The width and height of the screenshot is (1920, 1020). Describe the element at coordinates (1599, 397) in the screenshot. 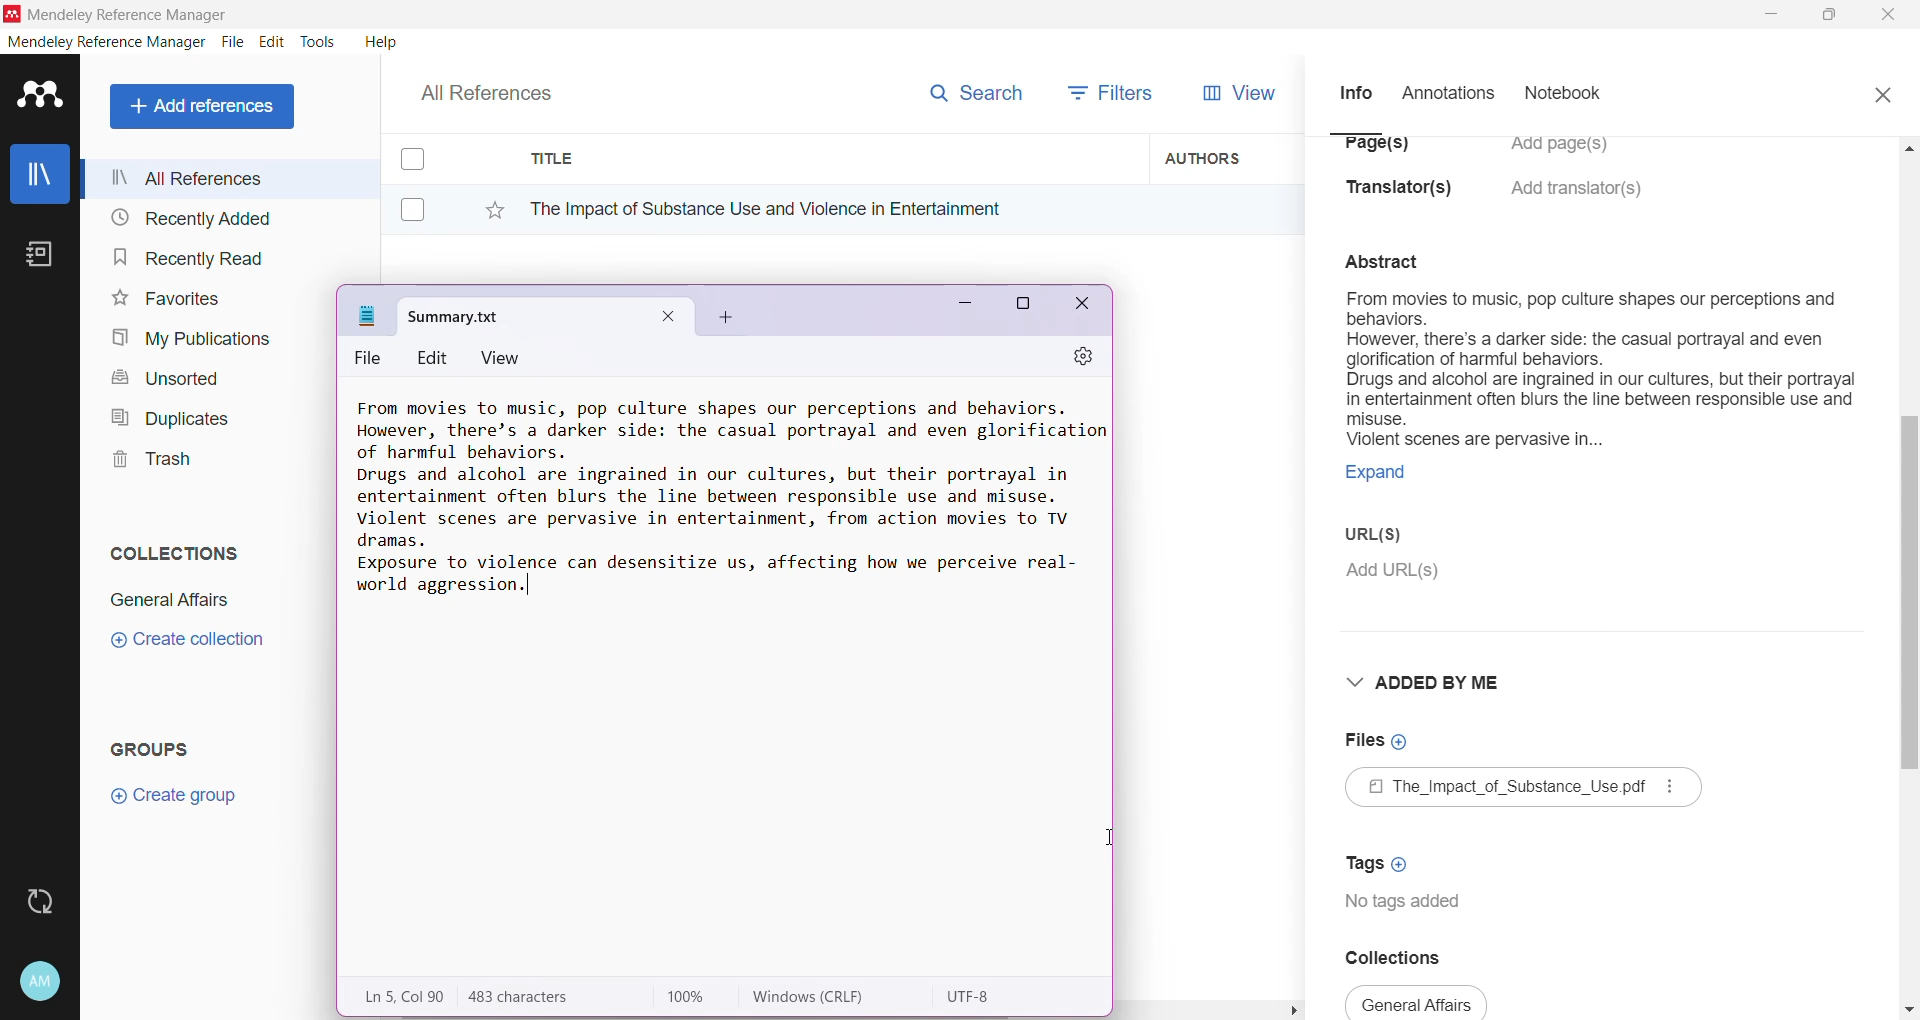

I see `Document summary selected to be copied` at that location.